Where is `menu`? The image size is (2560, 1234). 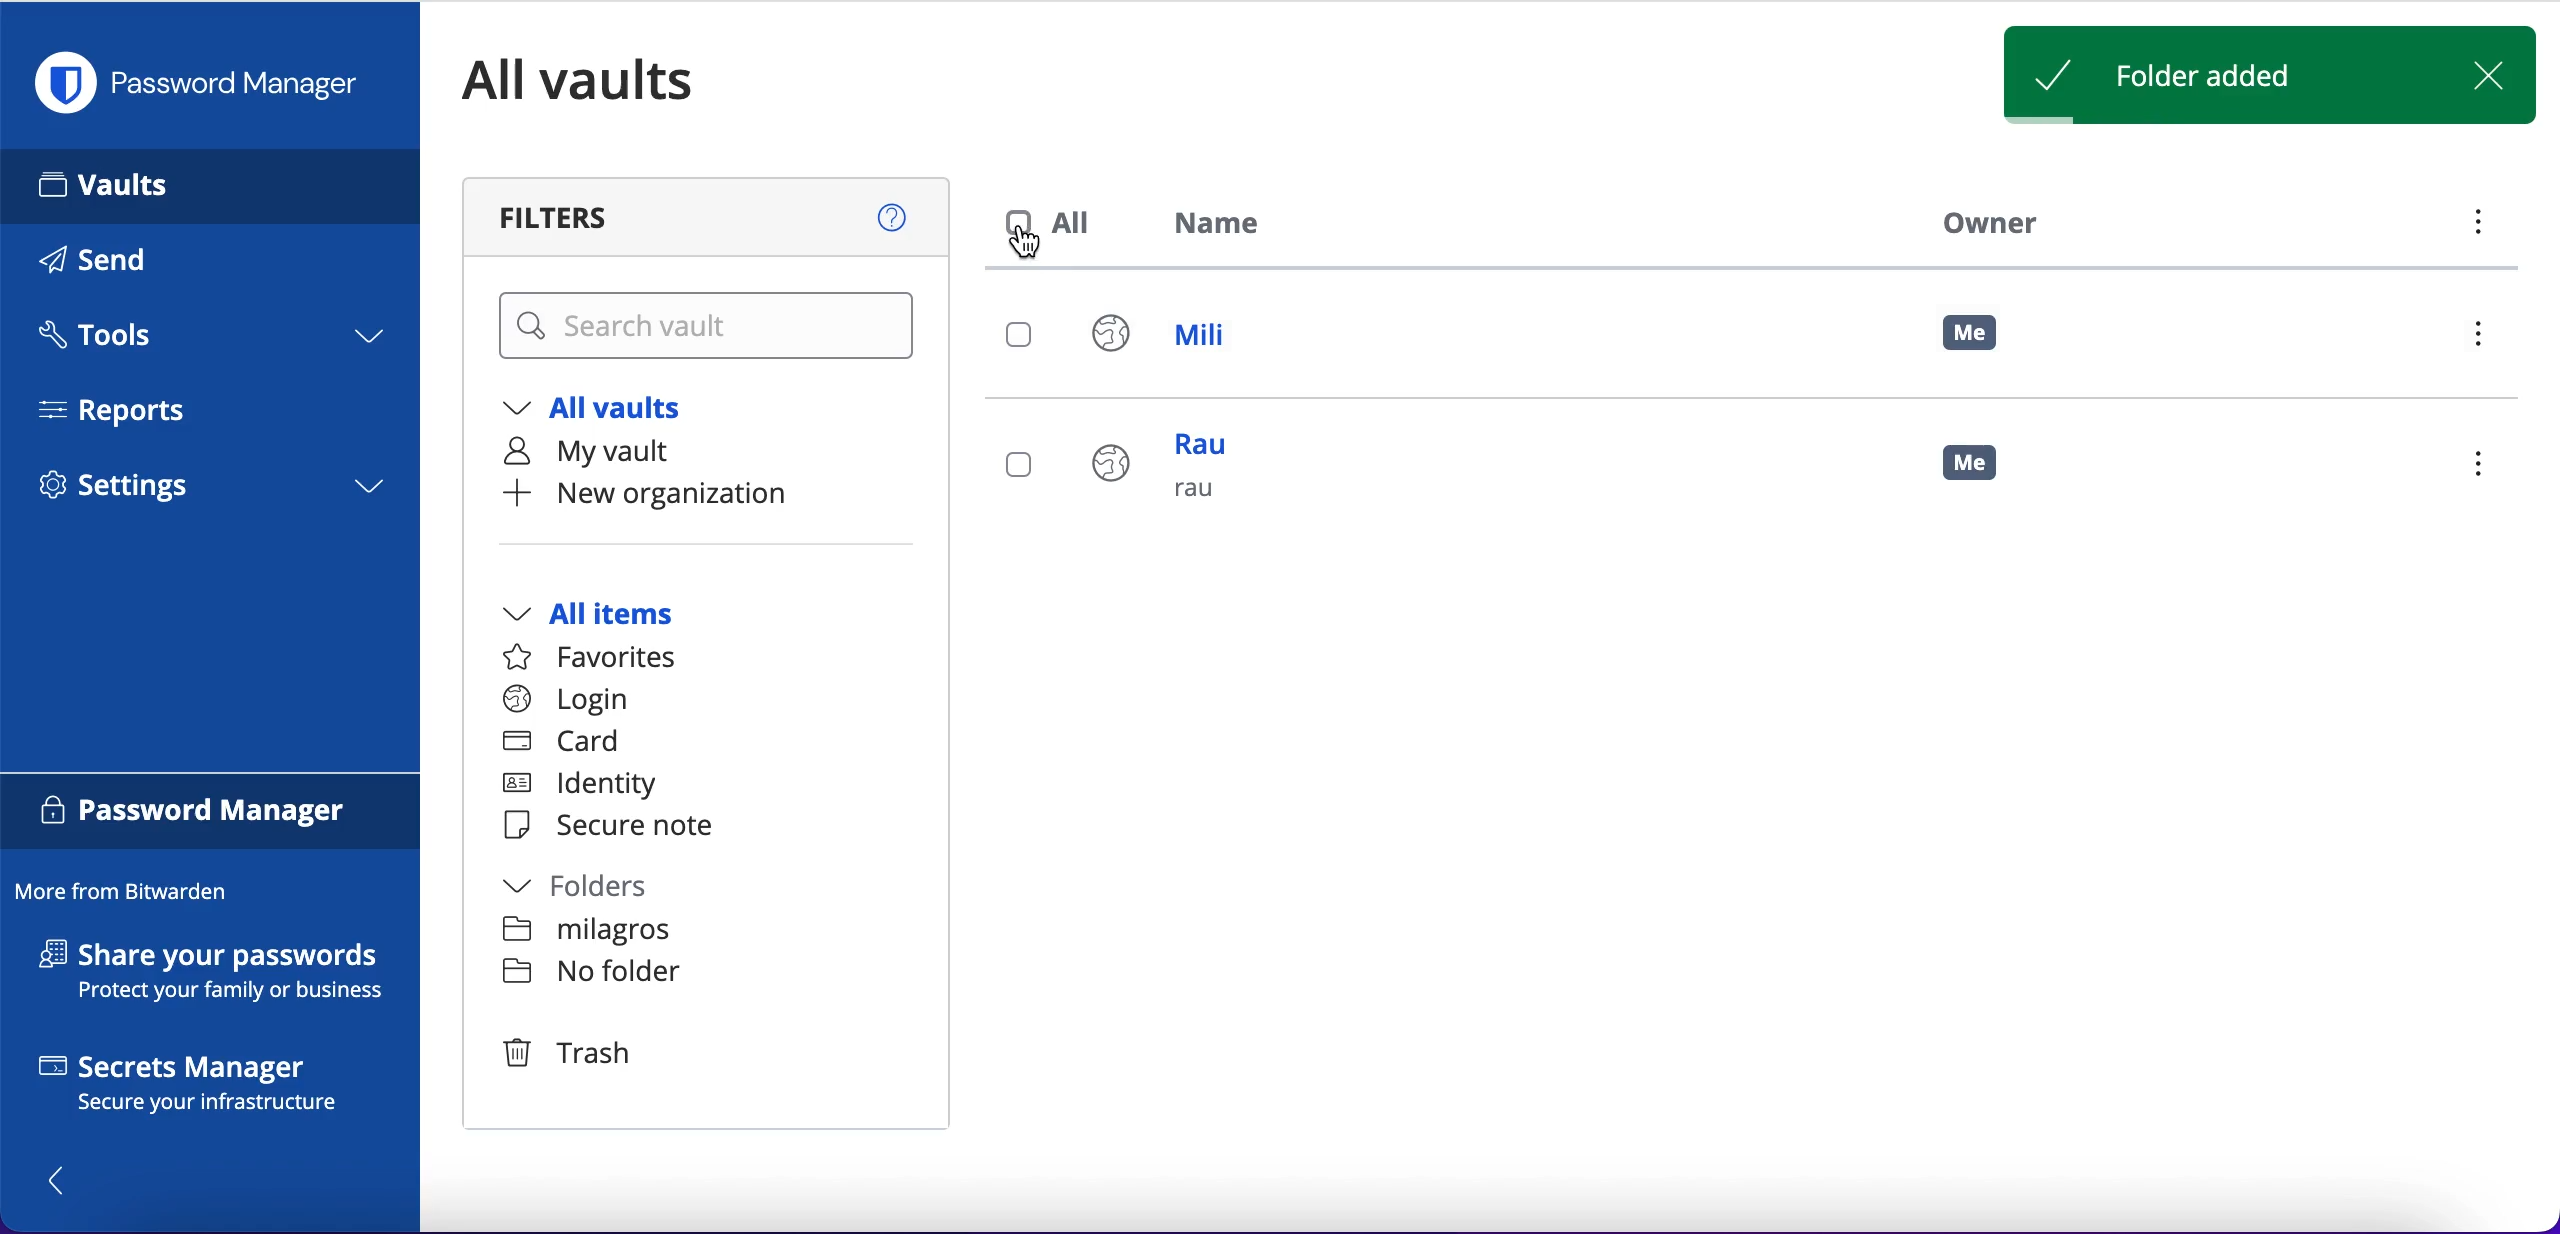 menu is located at coordinates (2472, 467).